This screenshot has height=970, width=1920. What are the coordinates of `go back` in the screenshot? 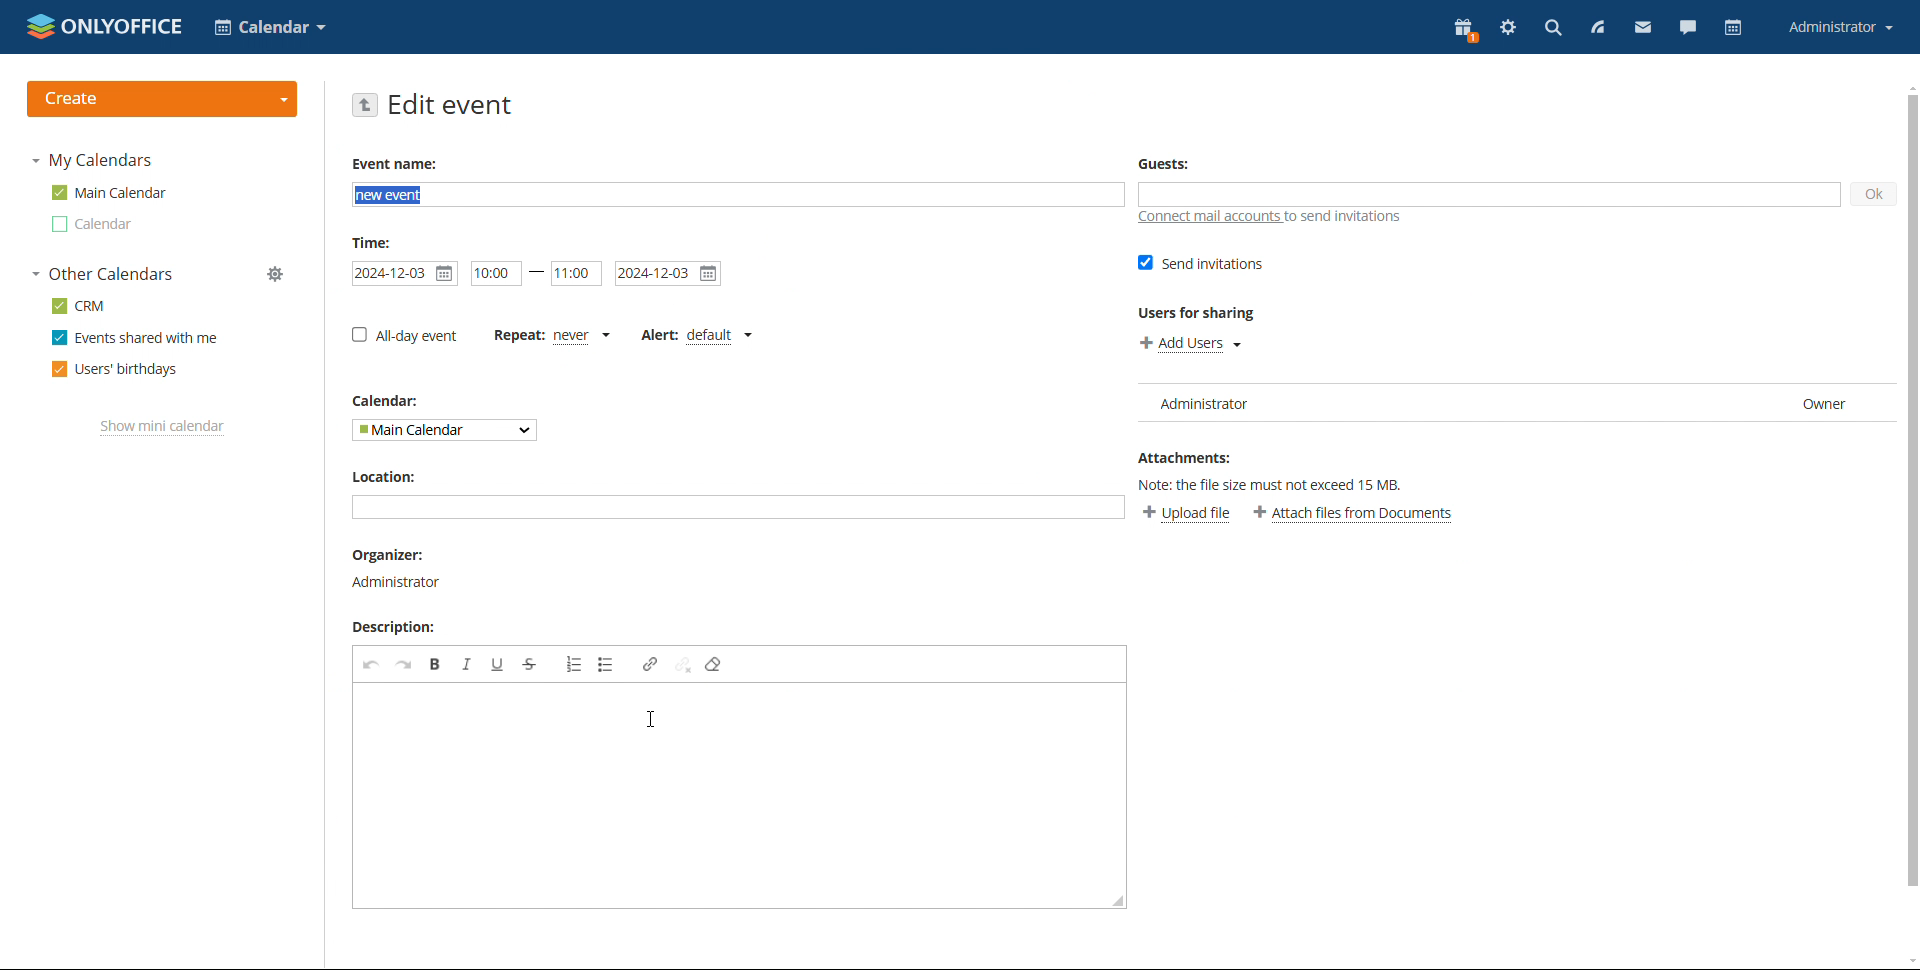 It's located at (366, 105).